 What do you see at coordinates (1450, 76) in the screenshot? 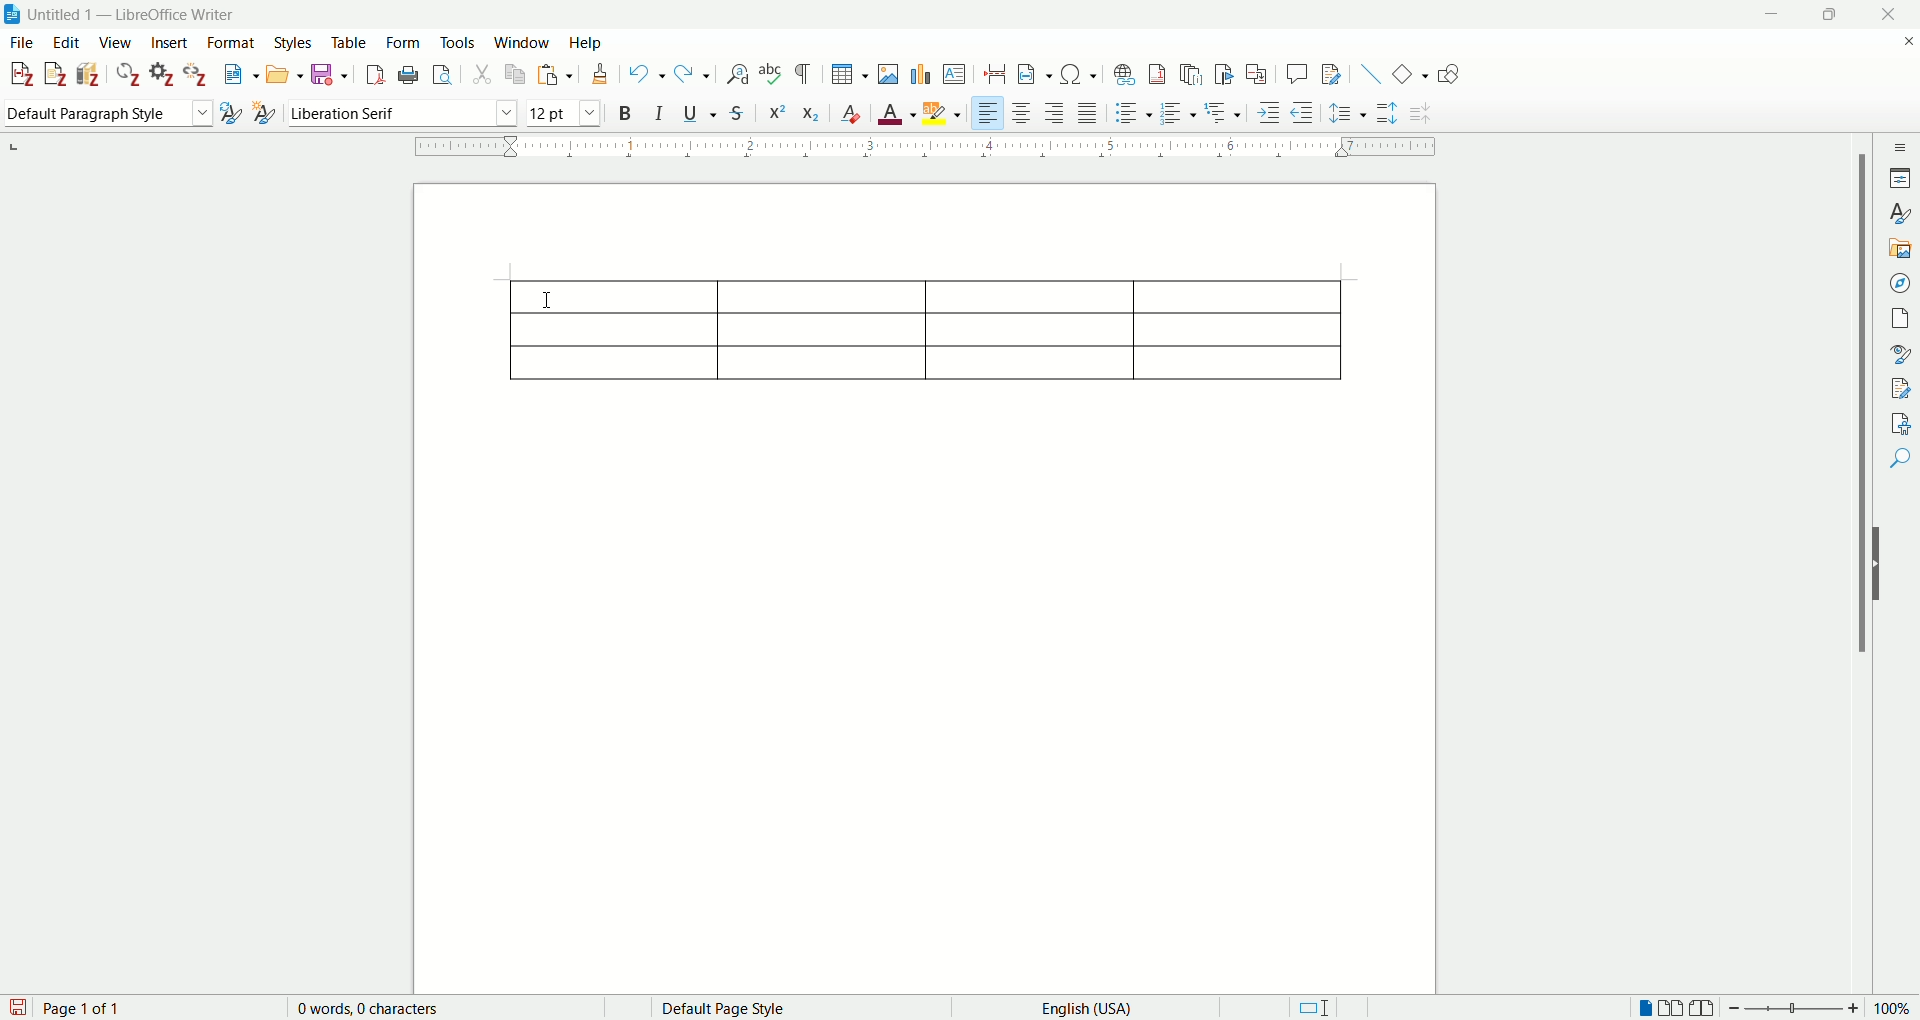
I see `draw function` at bounding box center [1450, 76].